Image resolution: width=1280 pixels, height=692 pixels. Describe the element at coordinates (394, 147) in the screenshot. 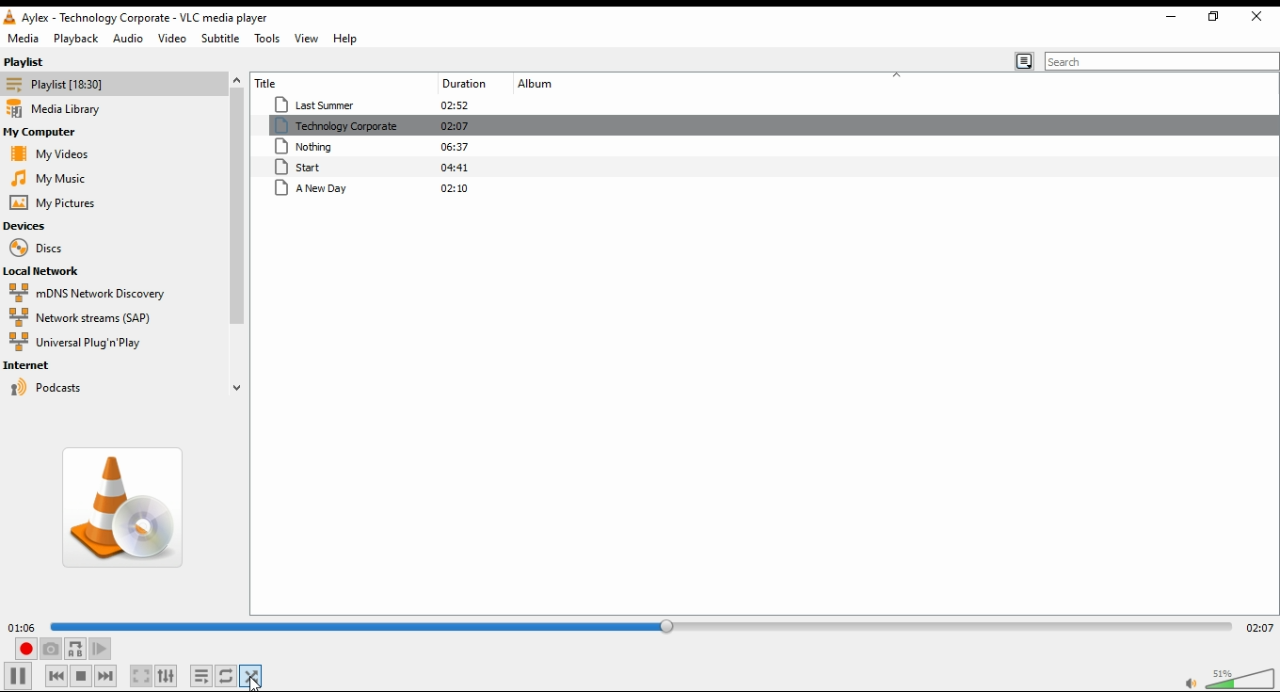

I see `nothing` at that location.